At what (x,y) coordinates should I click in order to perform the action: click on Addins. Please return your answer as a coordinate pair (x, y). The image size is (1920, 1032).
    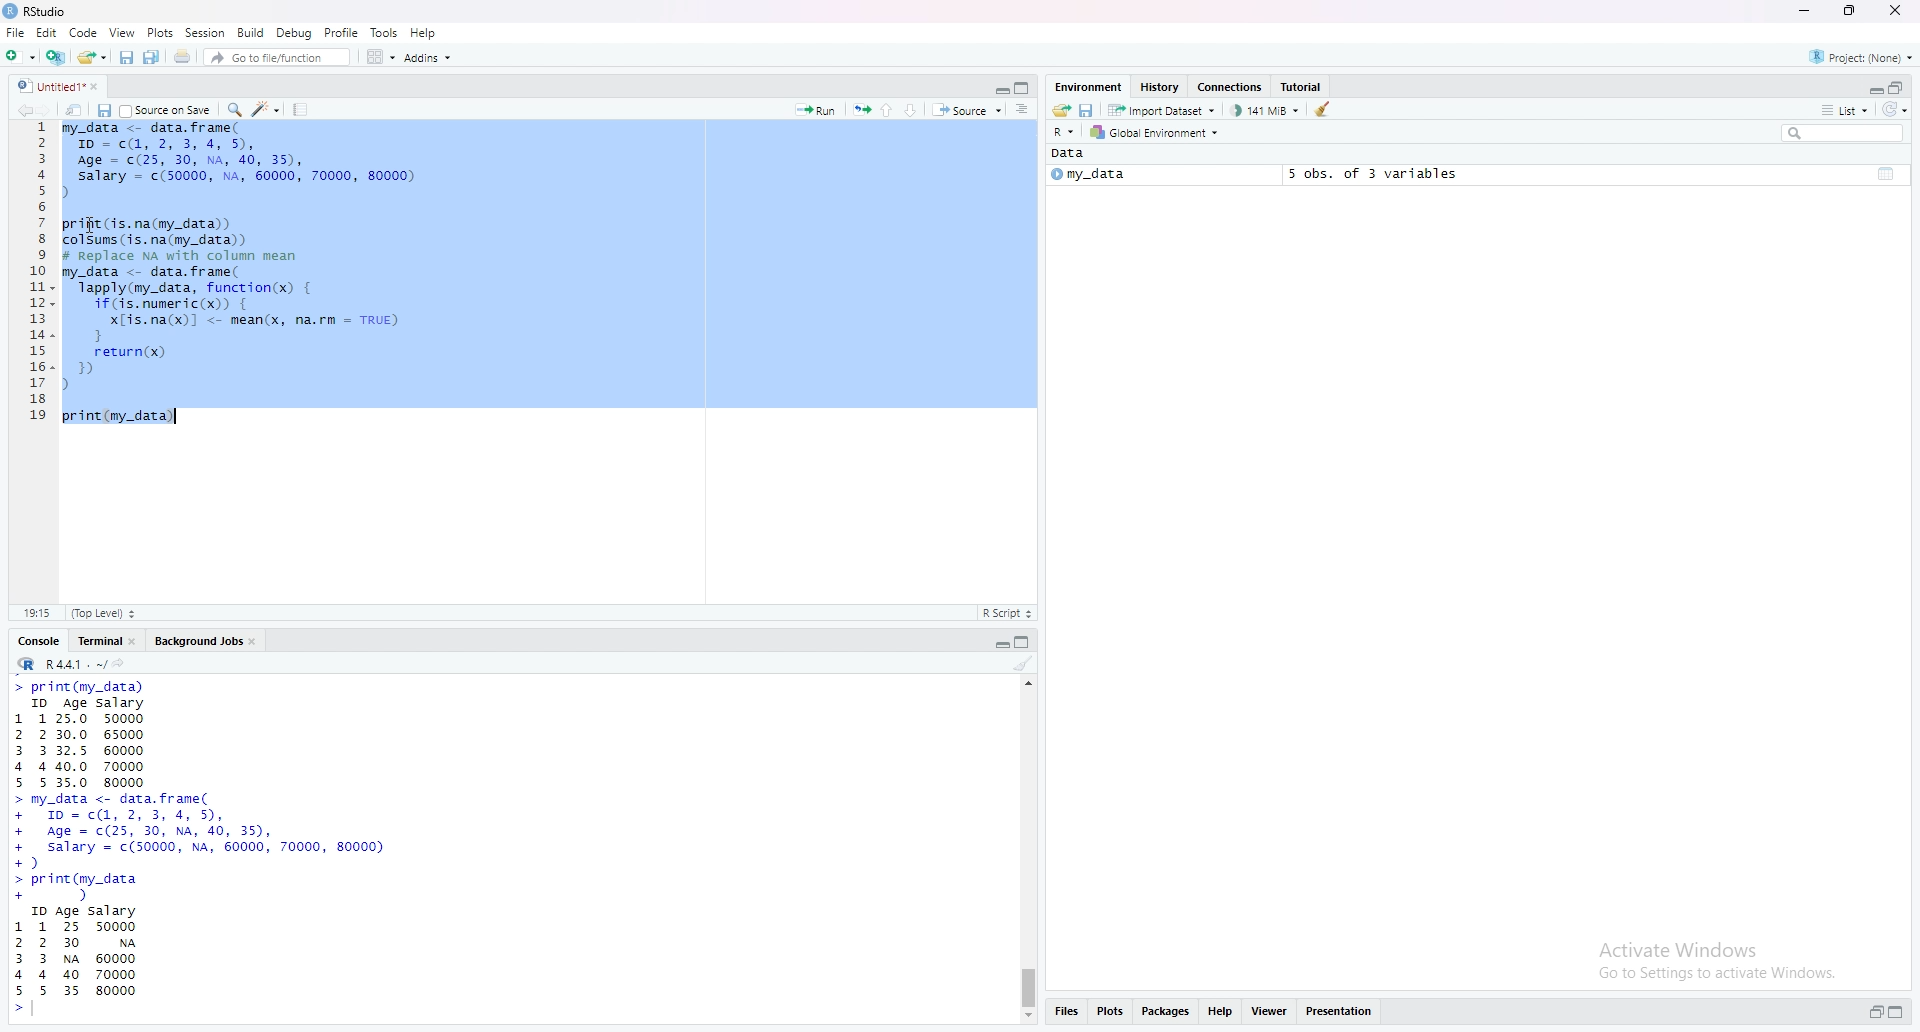
    Looking at the image, I should click on (430, 59).